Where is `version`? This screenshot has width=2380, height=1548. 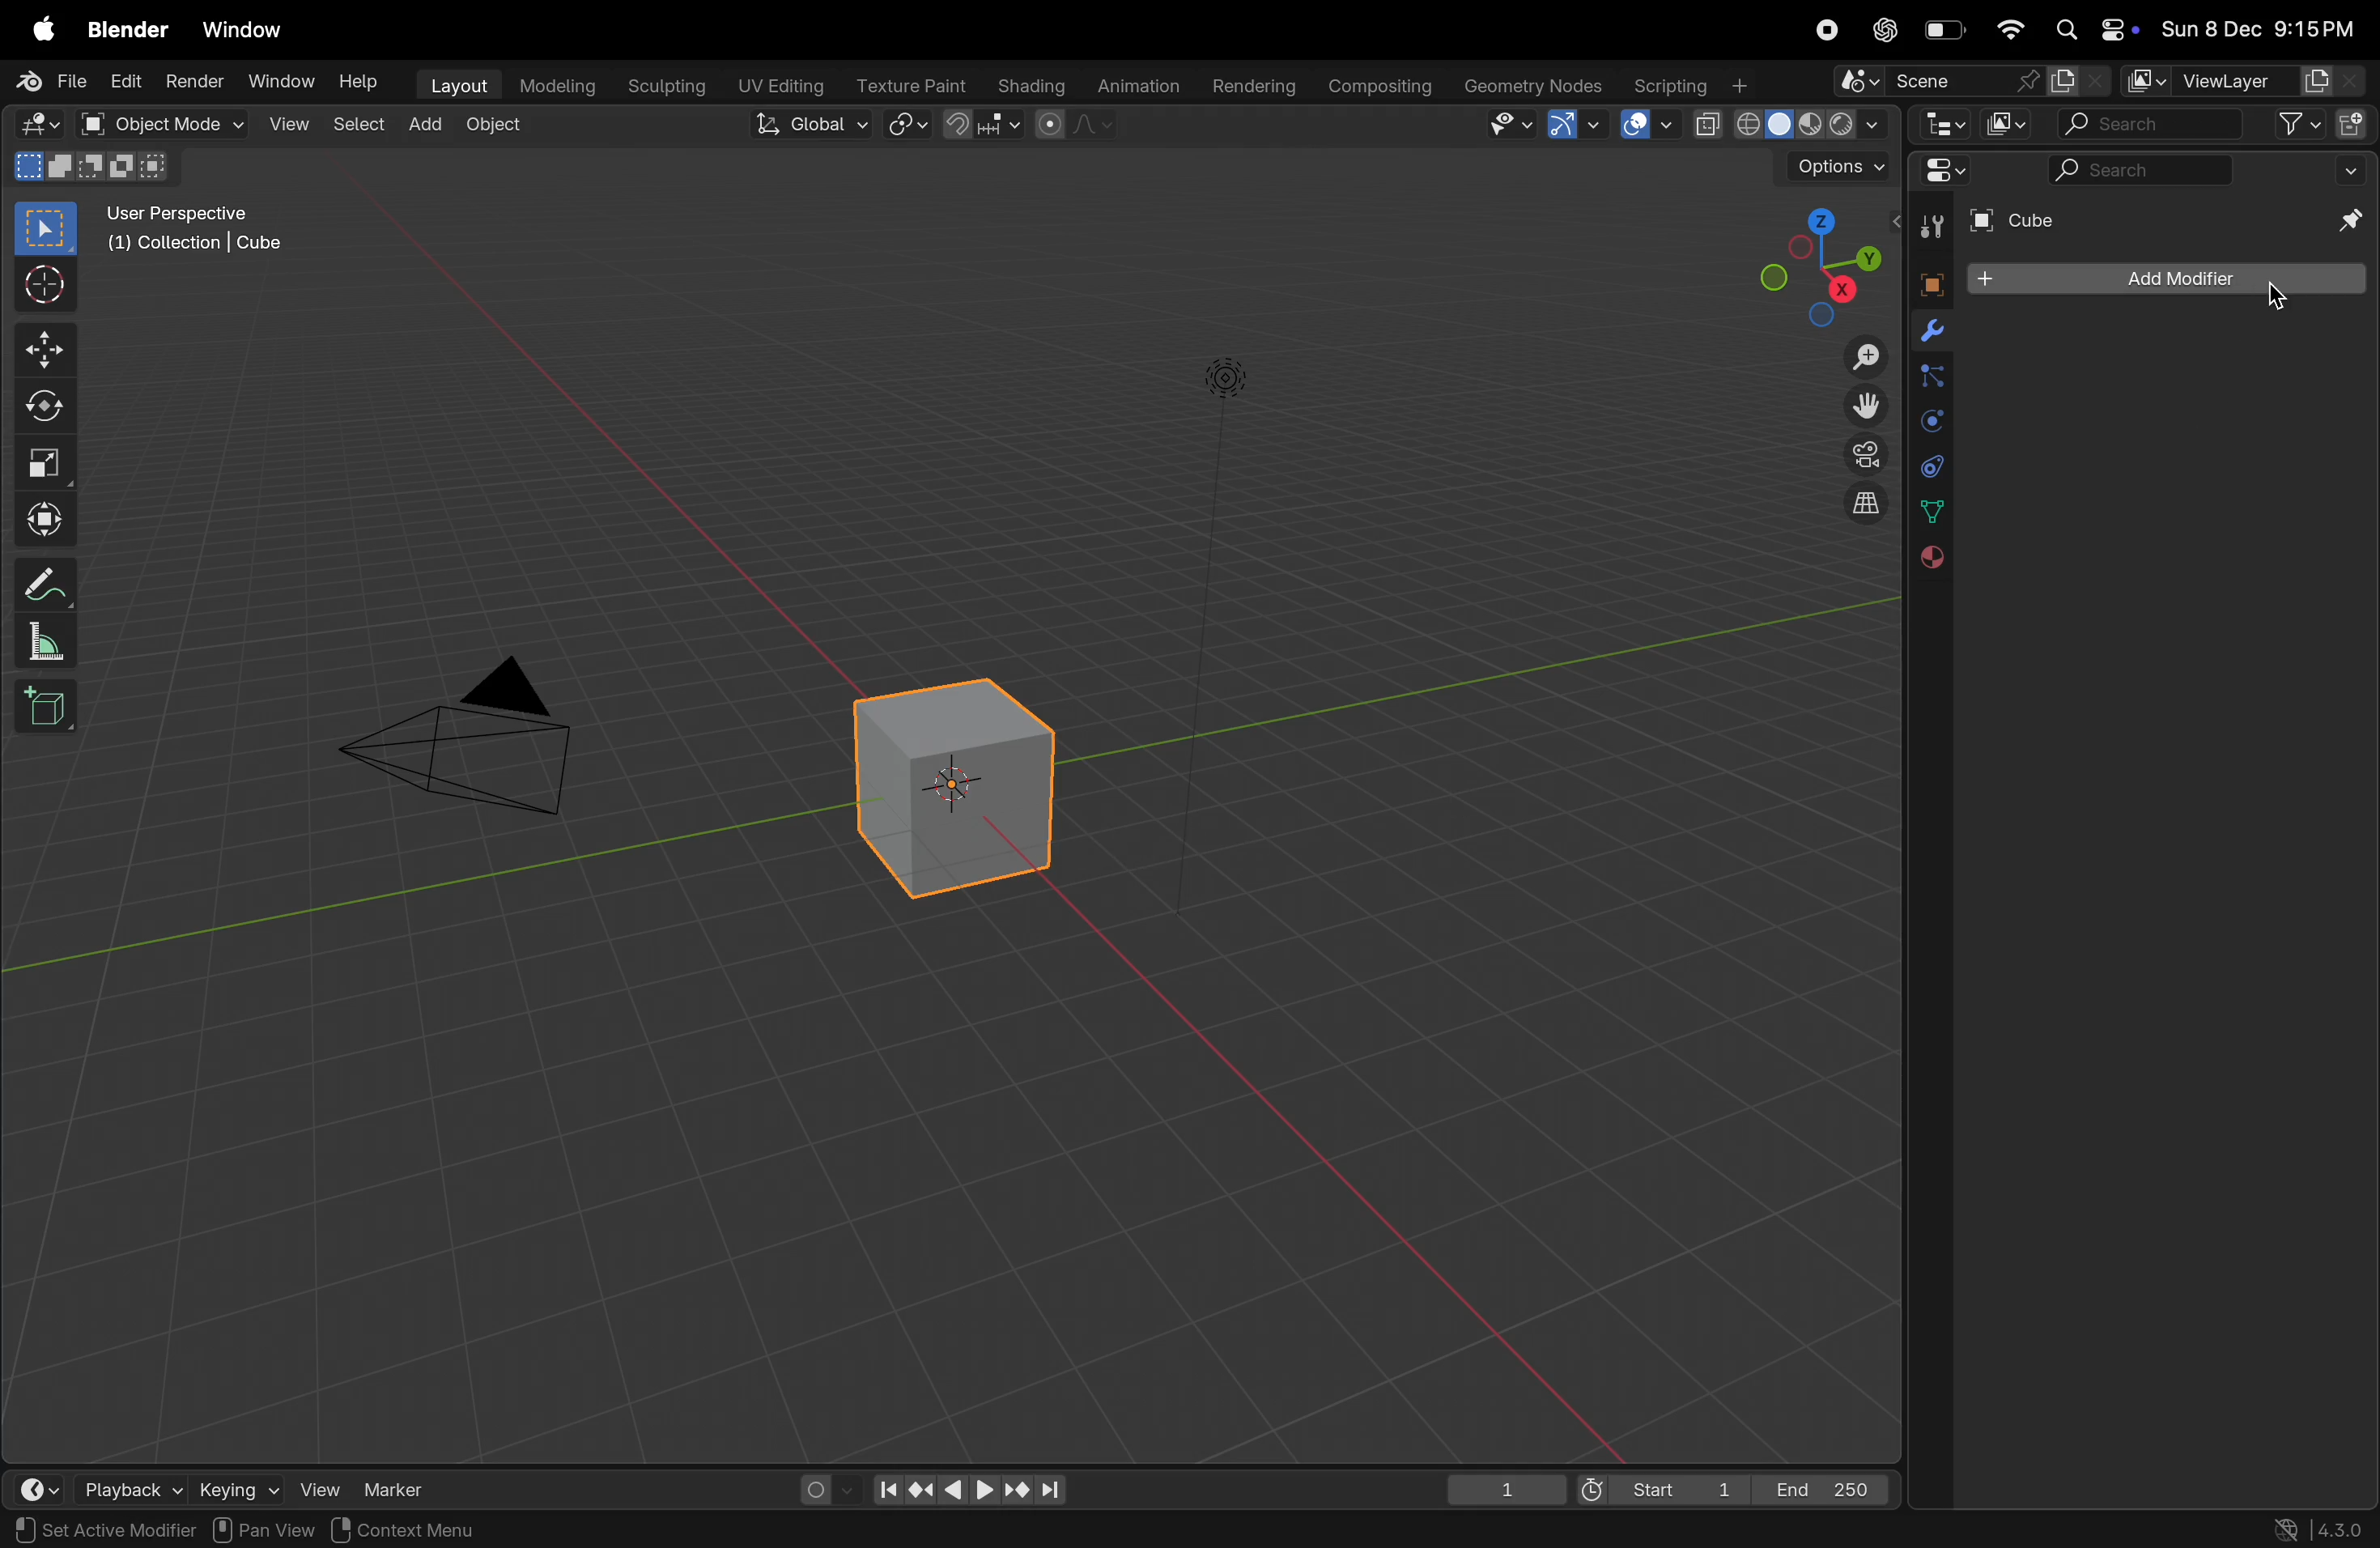
version is located at coordinates (2321, 1527).